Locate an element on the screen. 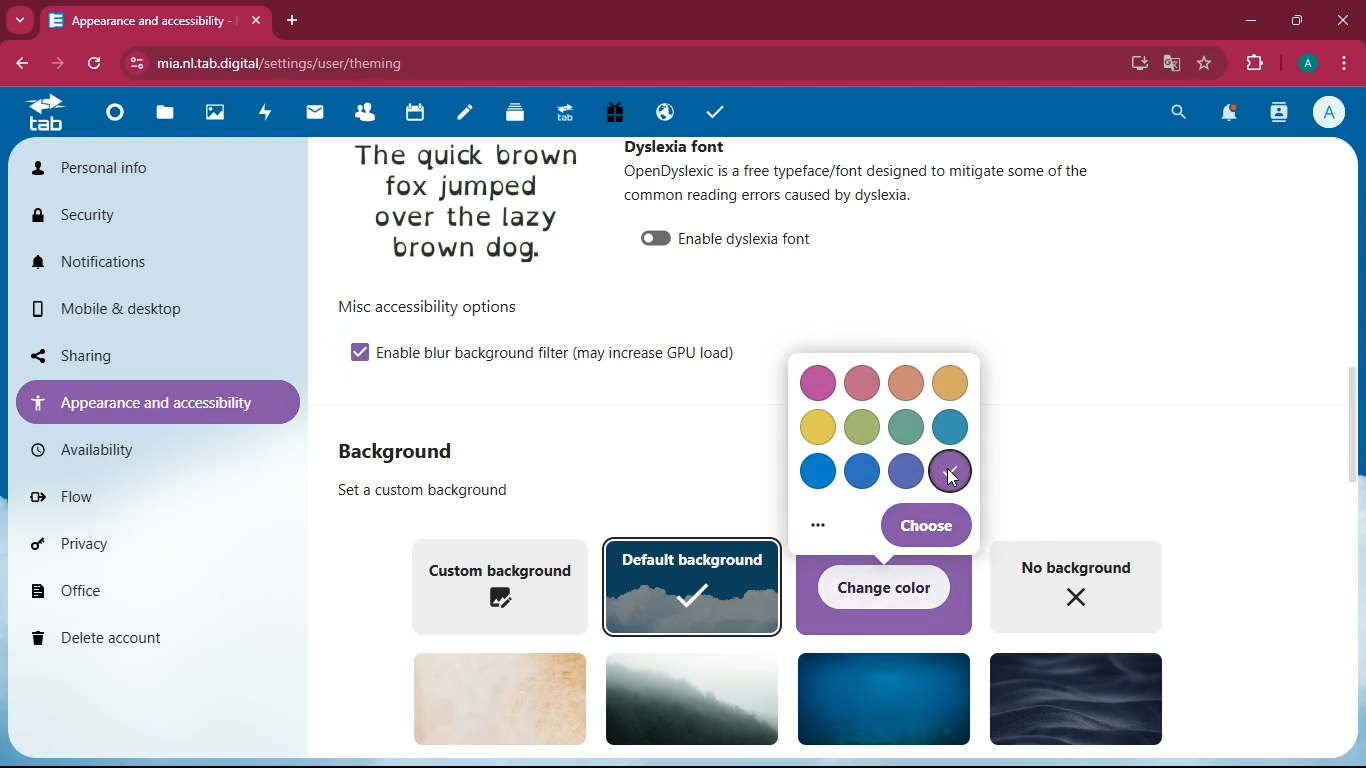 The image size is (1366, 768). office is located at coordinates (140, 589).